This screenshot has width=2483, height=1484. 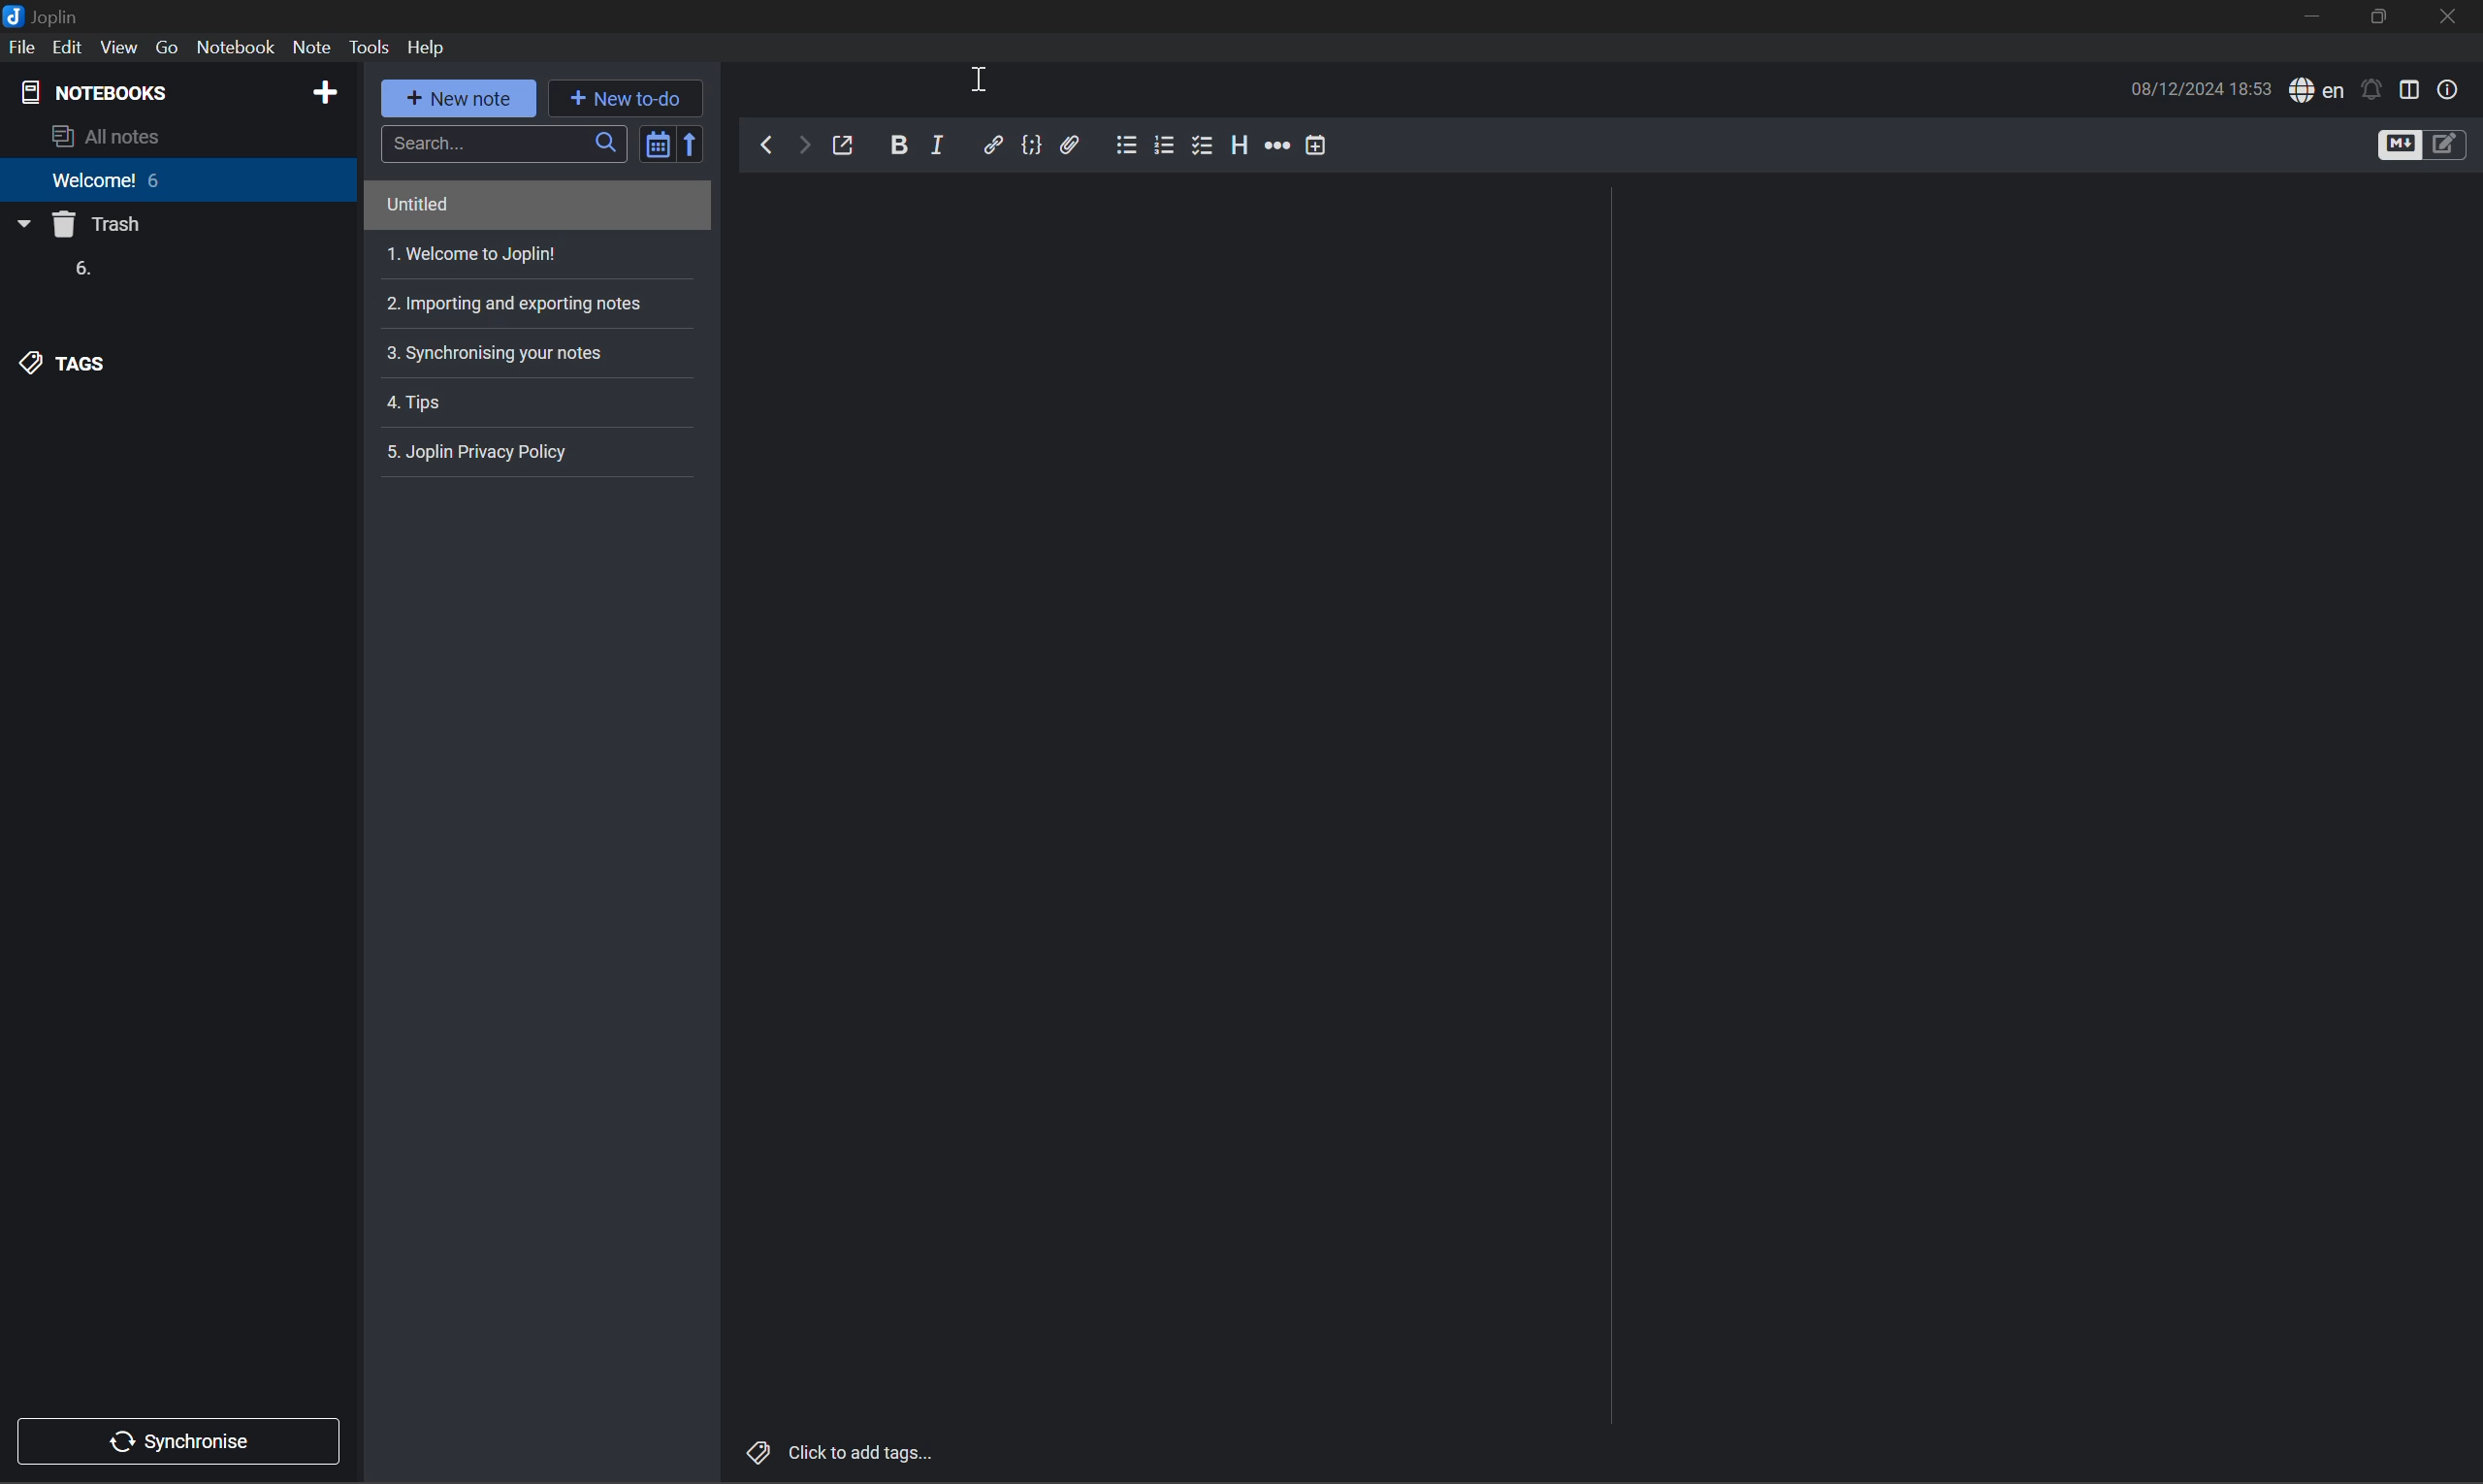 I want to click on Untitled, so click(x=413, y=202).